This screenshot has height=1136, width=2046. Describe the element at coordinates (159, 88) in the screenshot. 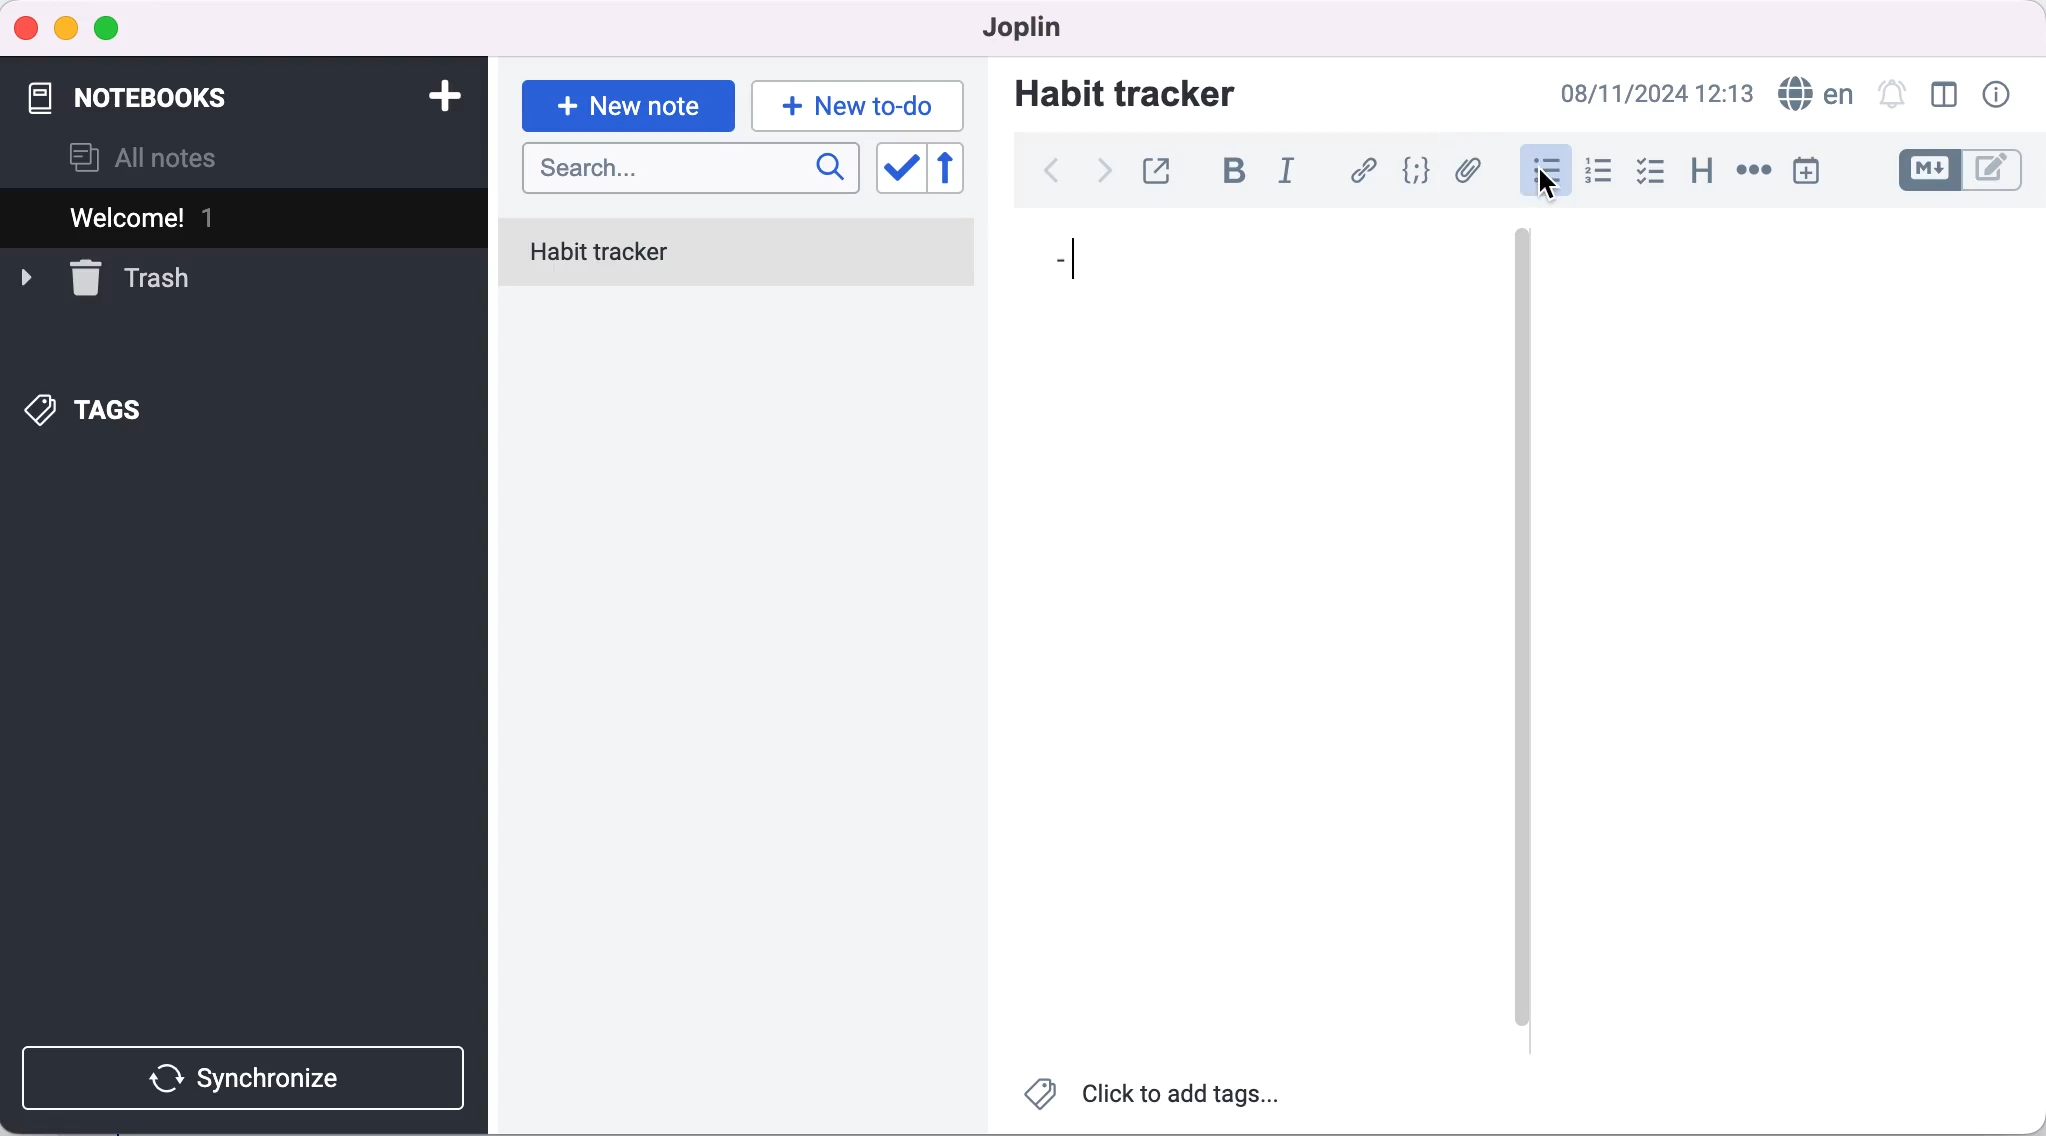

I see `notebooks` at that location.